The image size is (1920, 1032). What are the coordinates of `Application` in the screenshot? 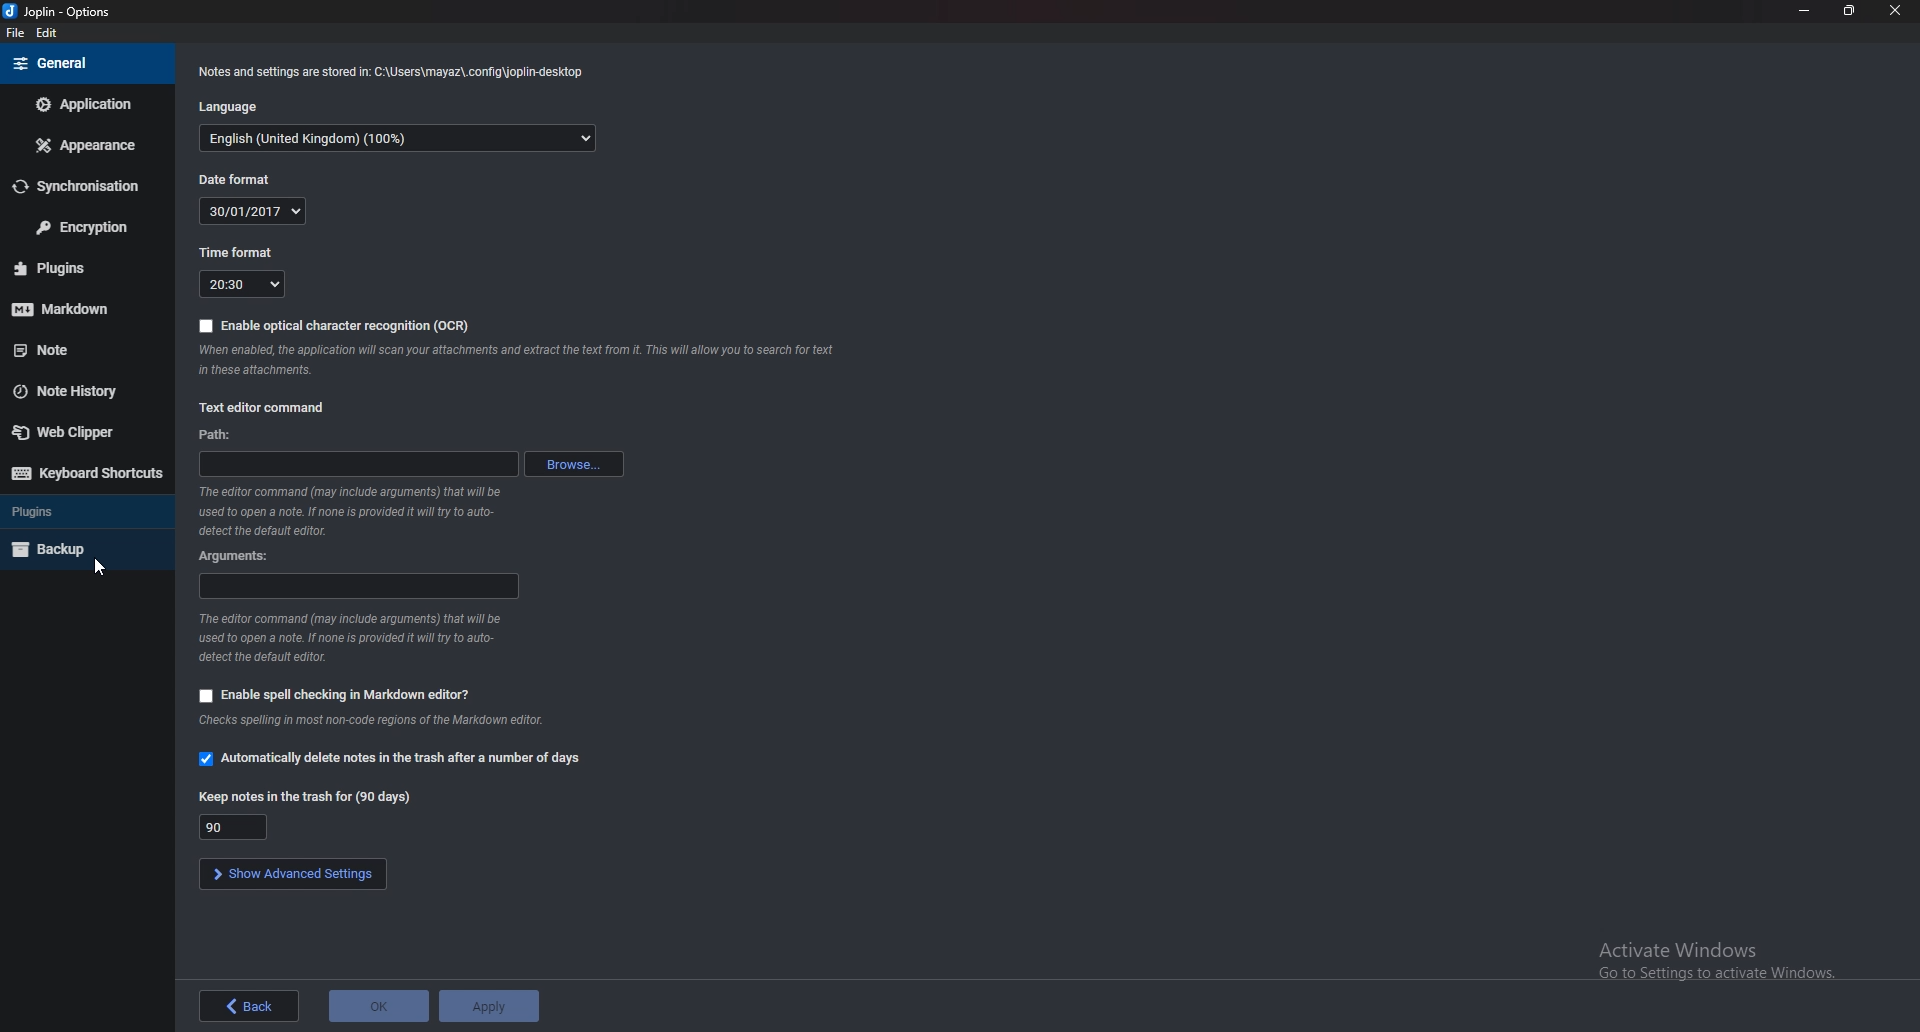 It's located at (86, 105).